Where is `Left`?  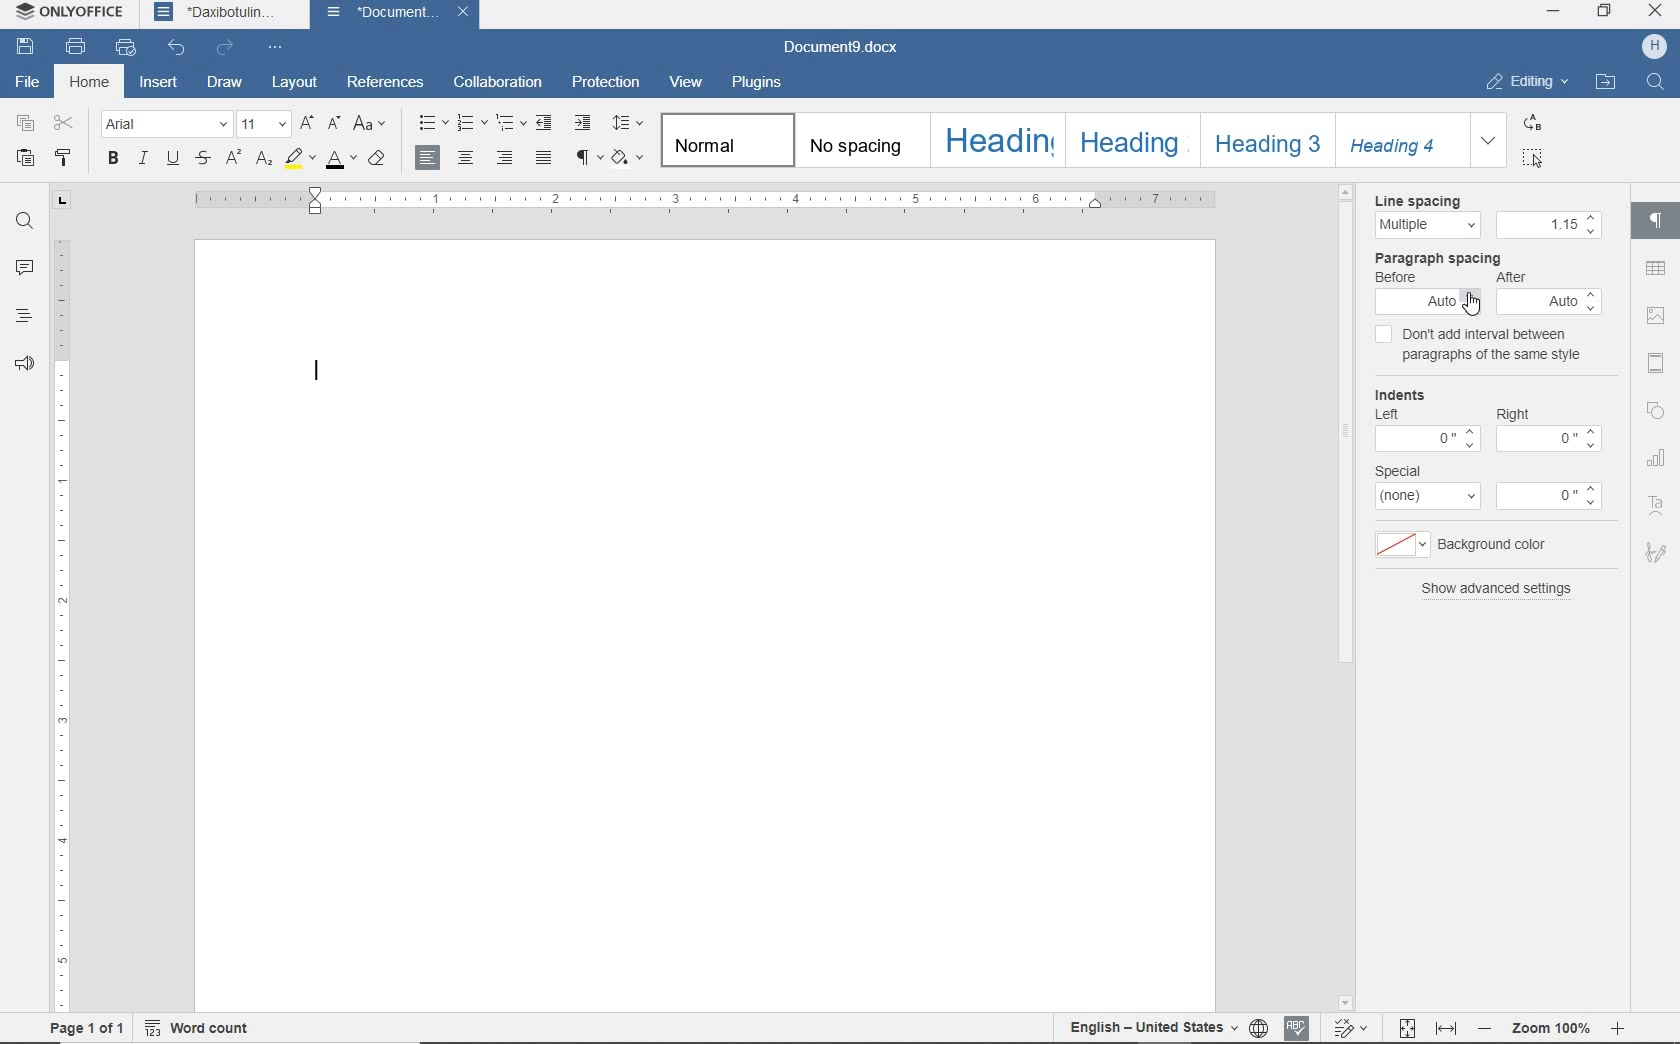
Left is located at coordinates (1387, 414).